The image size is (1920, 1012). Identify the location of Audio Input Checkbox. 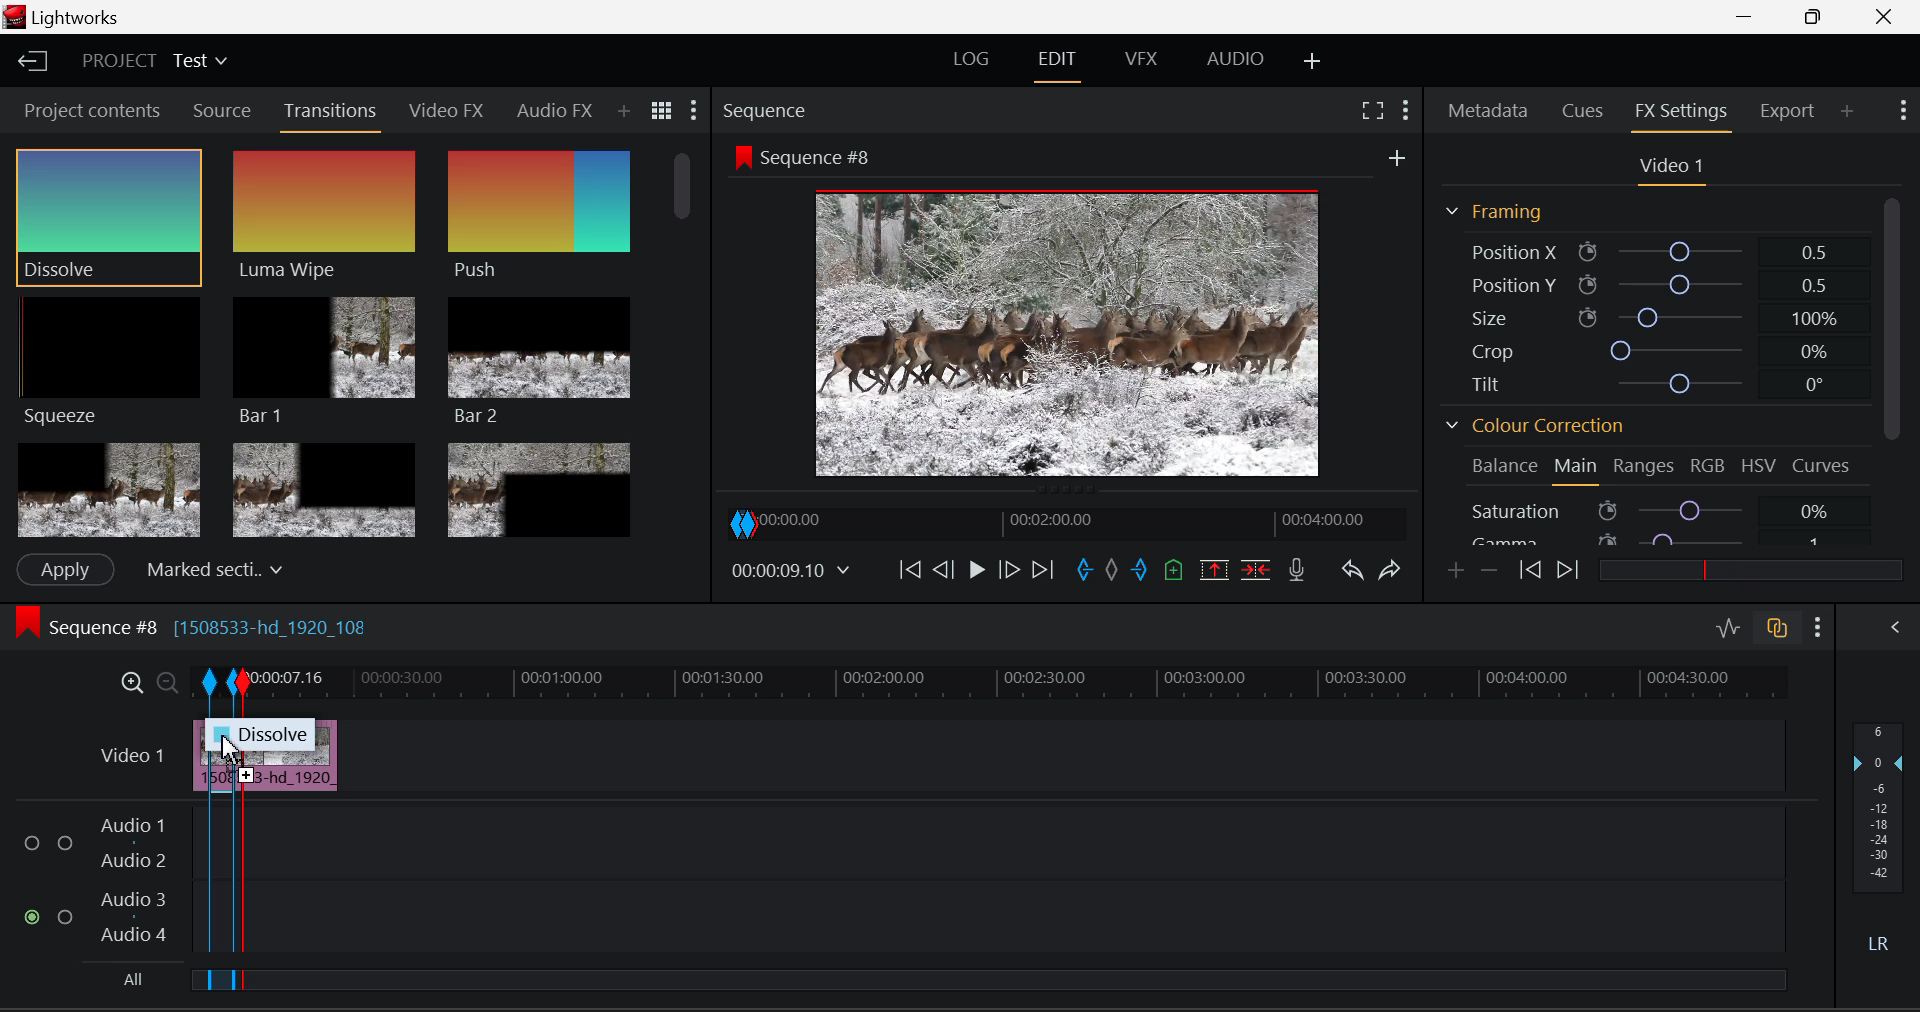
(34, 843).